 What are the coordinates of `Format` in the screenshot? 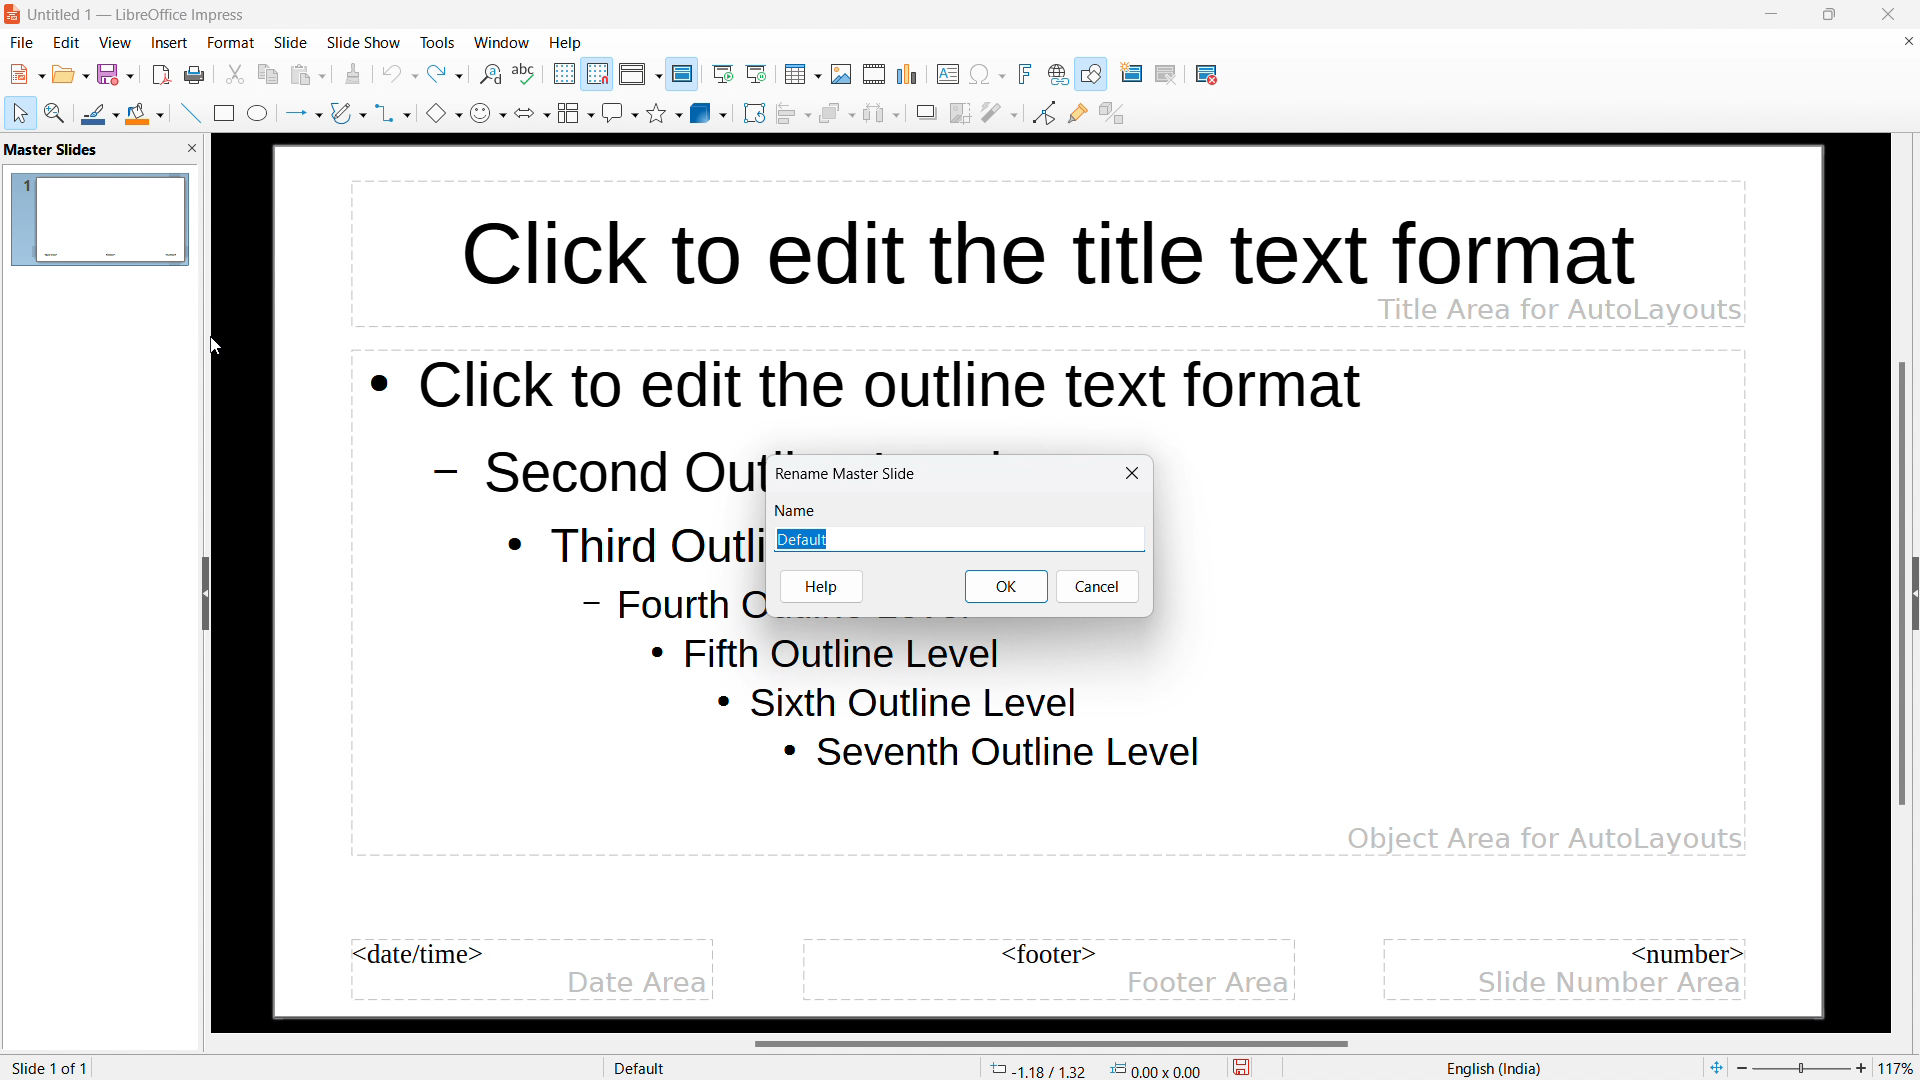 It's located at (231, 42).